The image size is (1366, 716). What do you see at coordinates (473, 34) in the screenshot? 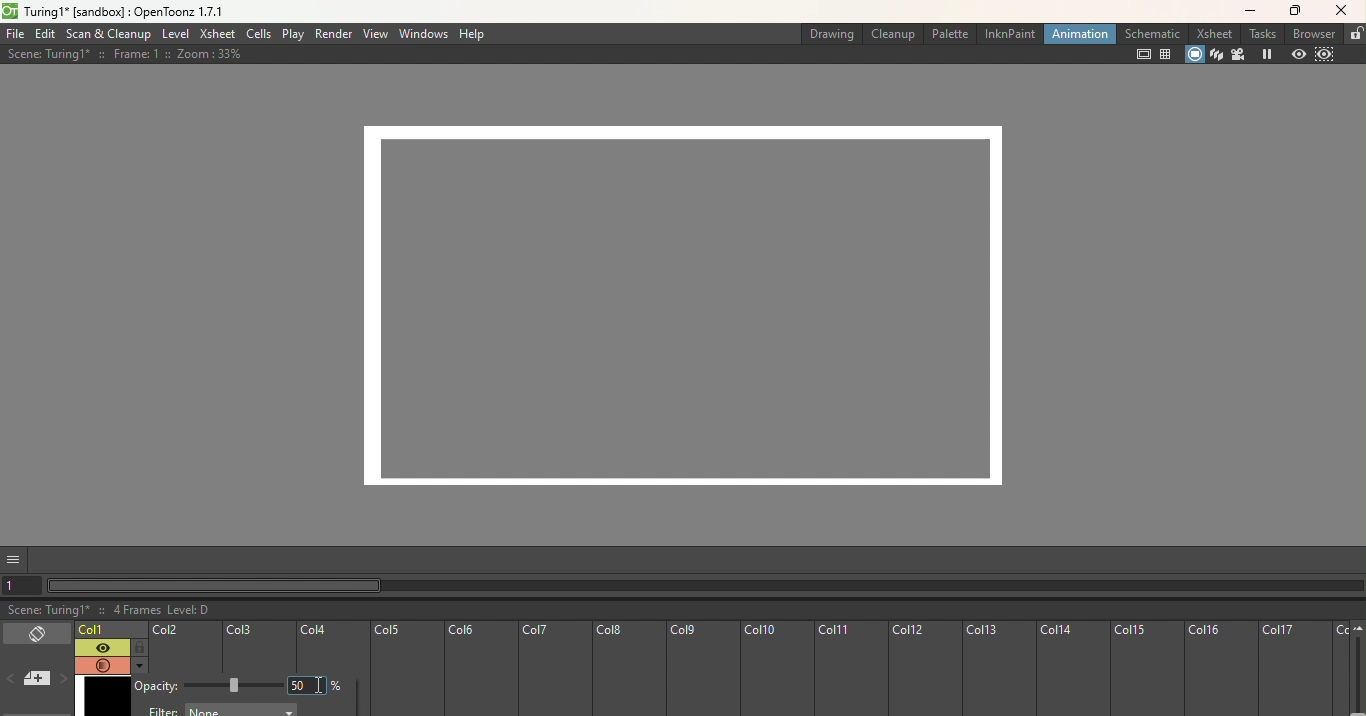
I see `Help` at bounding box center [473, 34].